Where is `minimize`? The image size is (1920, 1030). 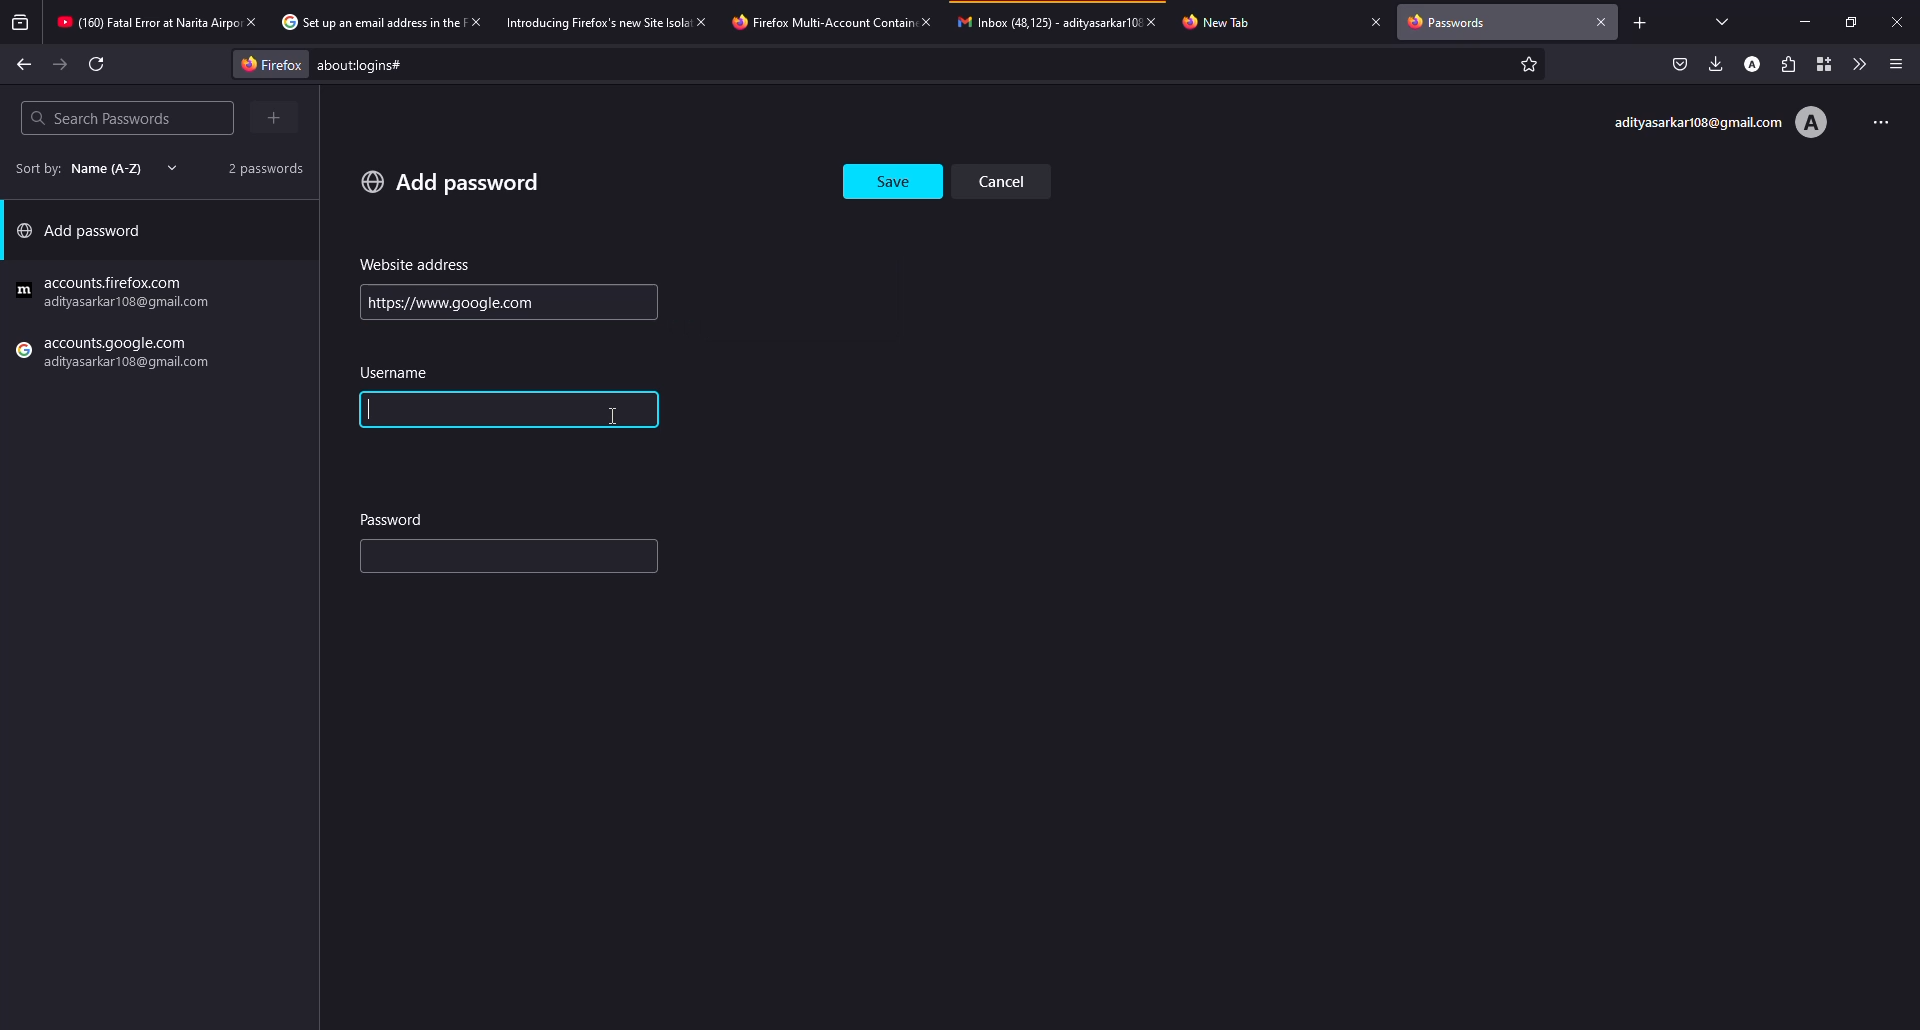
minimize is located at coordinates (1808, 22).